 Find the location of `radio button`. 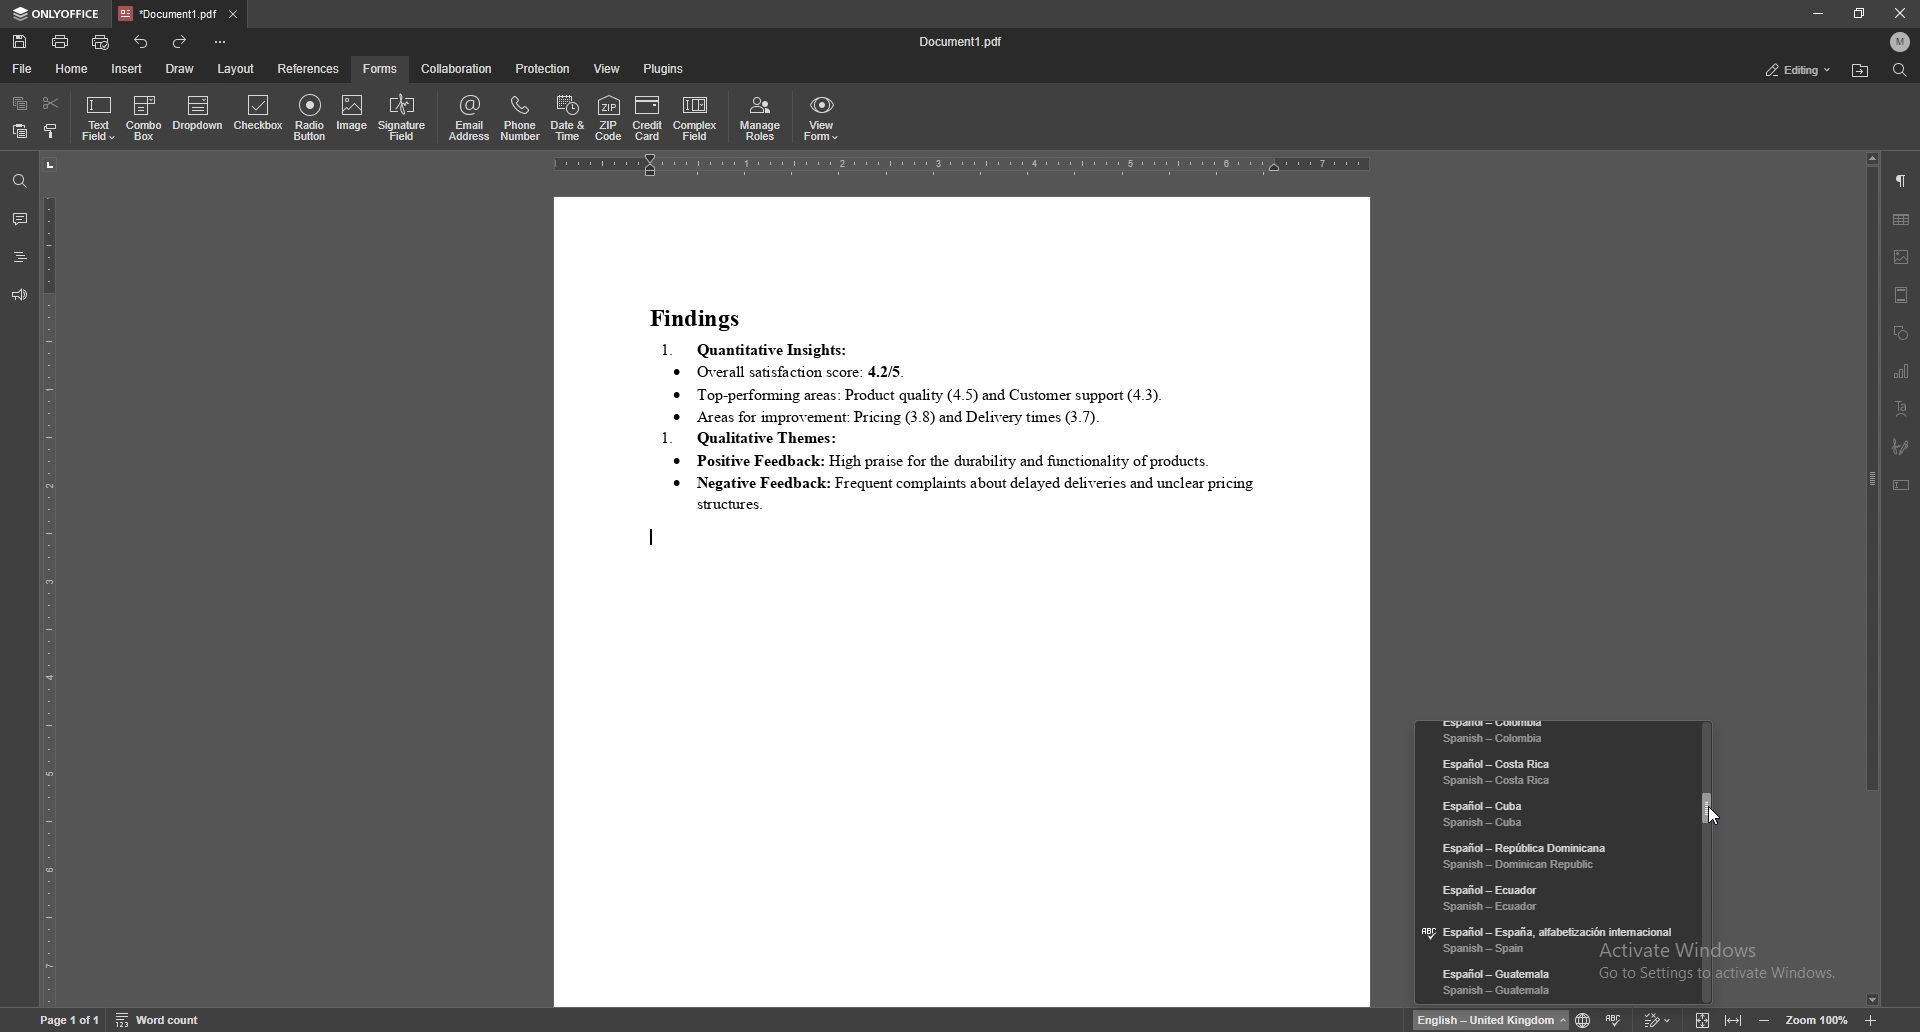

radio button is located at coordinates (311, 118).